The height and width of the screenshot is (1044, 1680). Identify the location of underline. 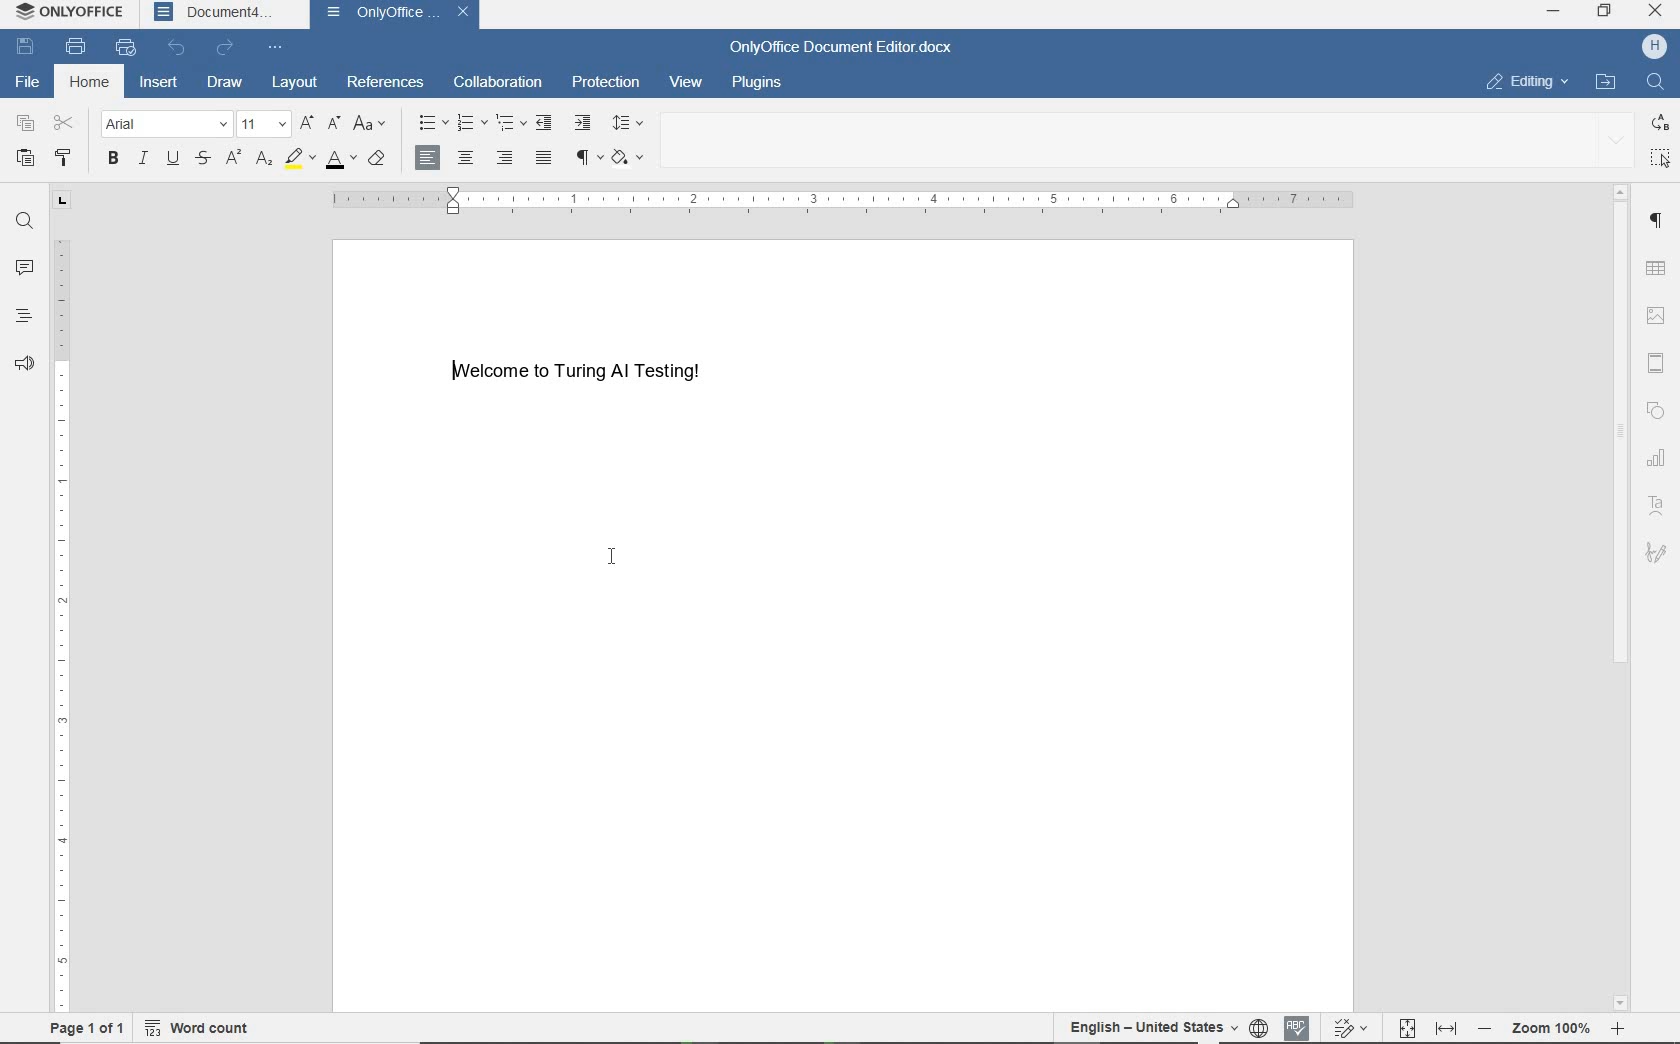
(172, 159).